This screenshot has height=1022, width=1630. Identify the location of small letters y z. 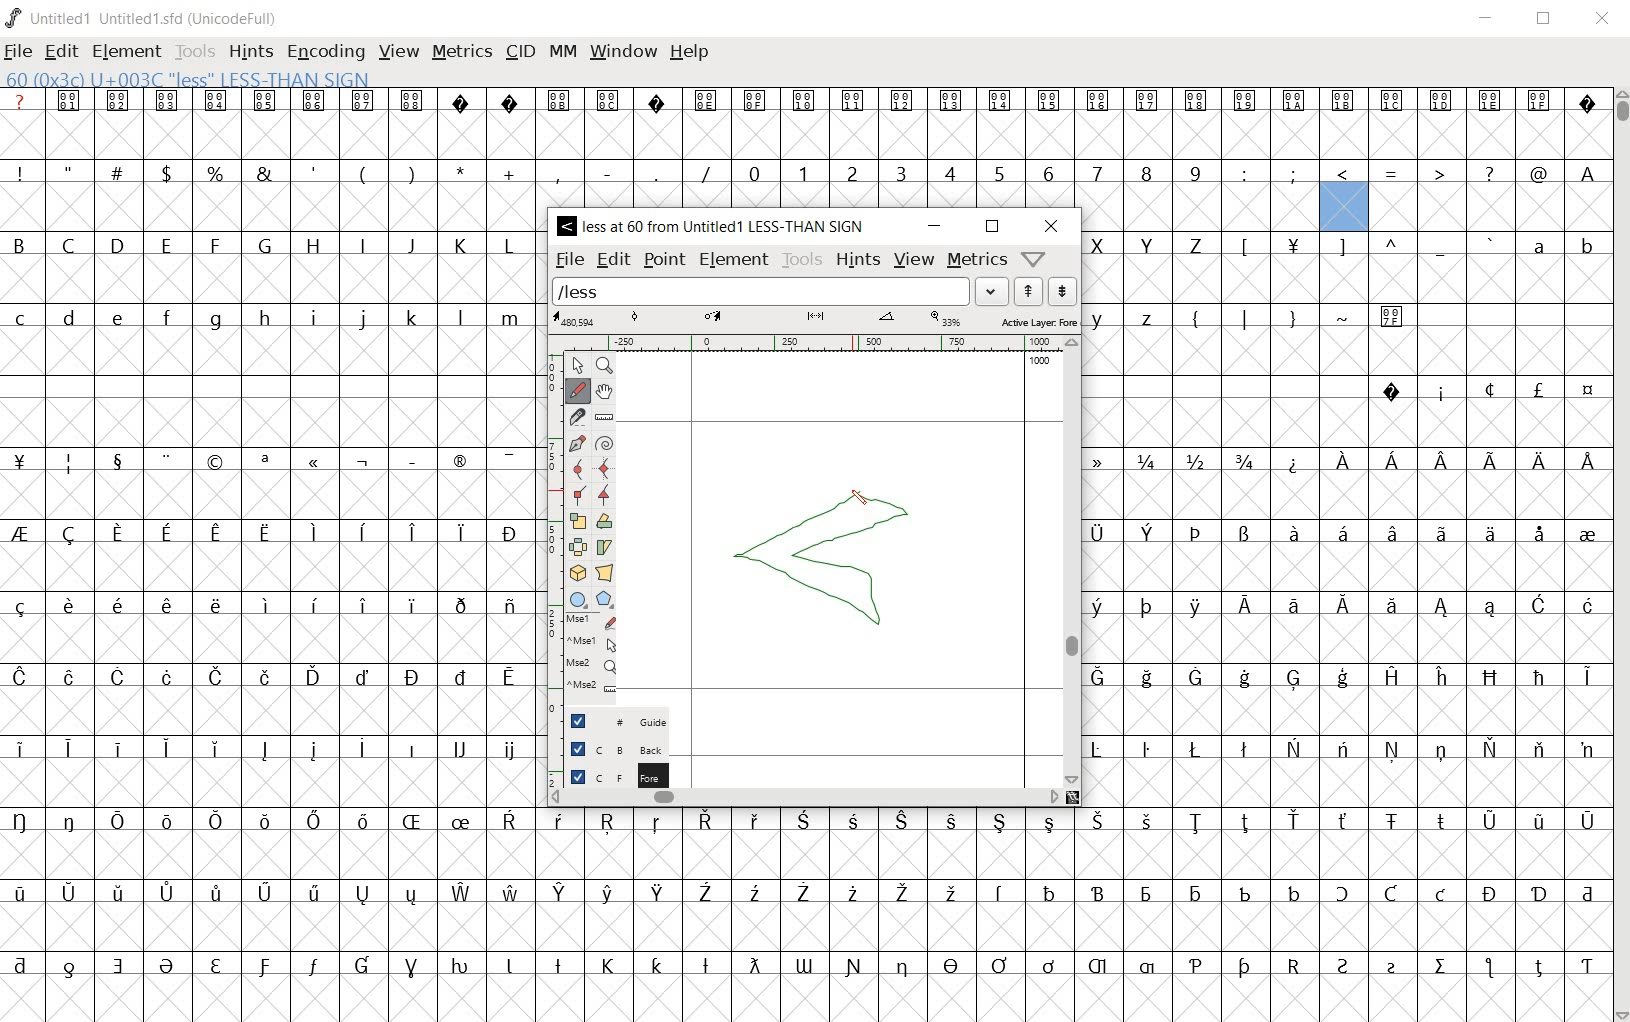
(1131, 315).